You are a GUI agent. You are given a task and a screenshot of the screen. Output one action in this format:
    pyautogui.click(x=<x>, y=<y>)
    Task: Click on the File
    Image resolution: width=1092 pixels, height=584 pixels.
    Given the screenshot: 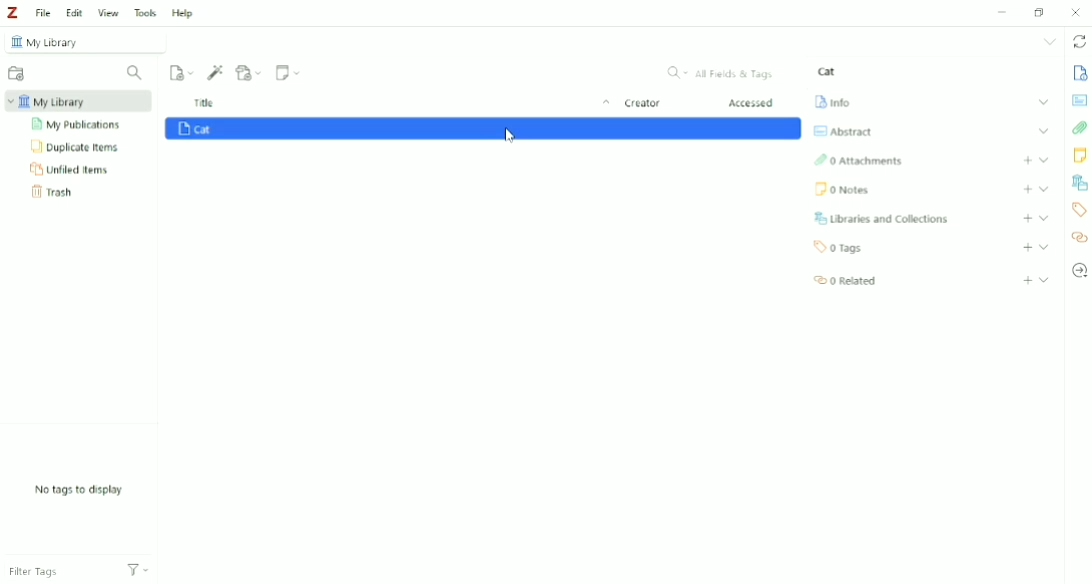 What is the action you would take?
    pyautogui.click(x=42, y=12)
    